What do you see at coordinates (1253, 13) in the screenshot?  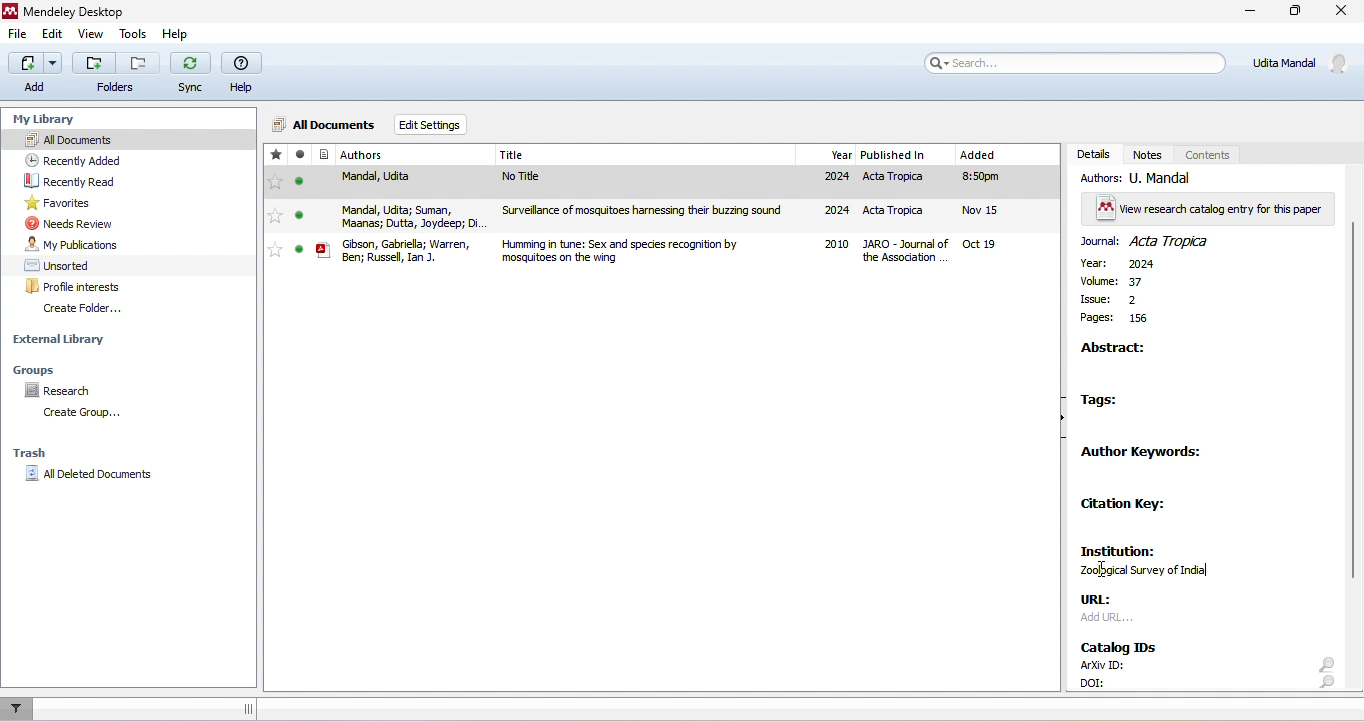 I see `minimize` at bounding box center [1253, 13].